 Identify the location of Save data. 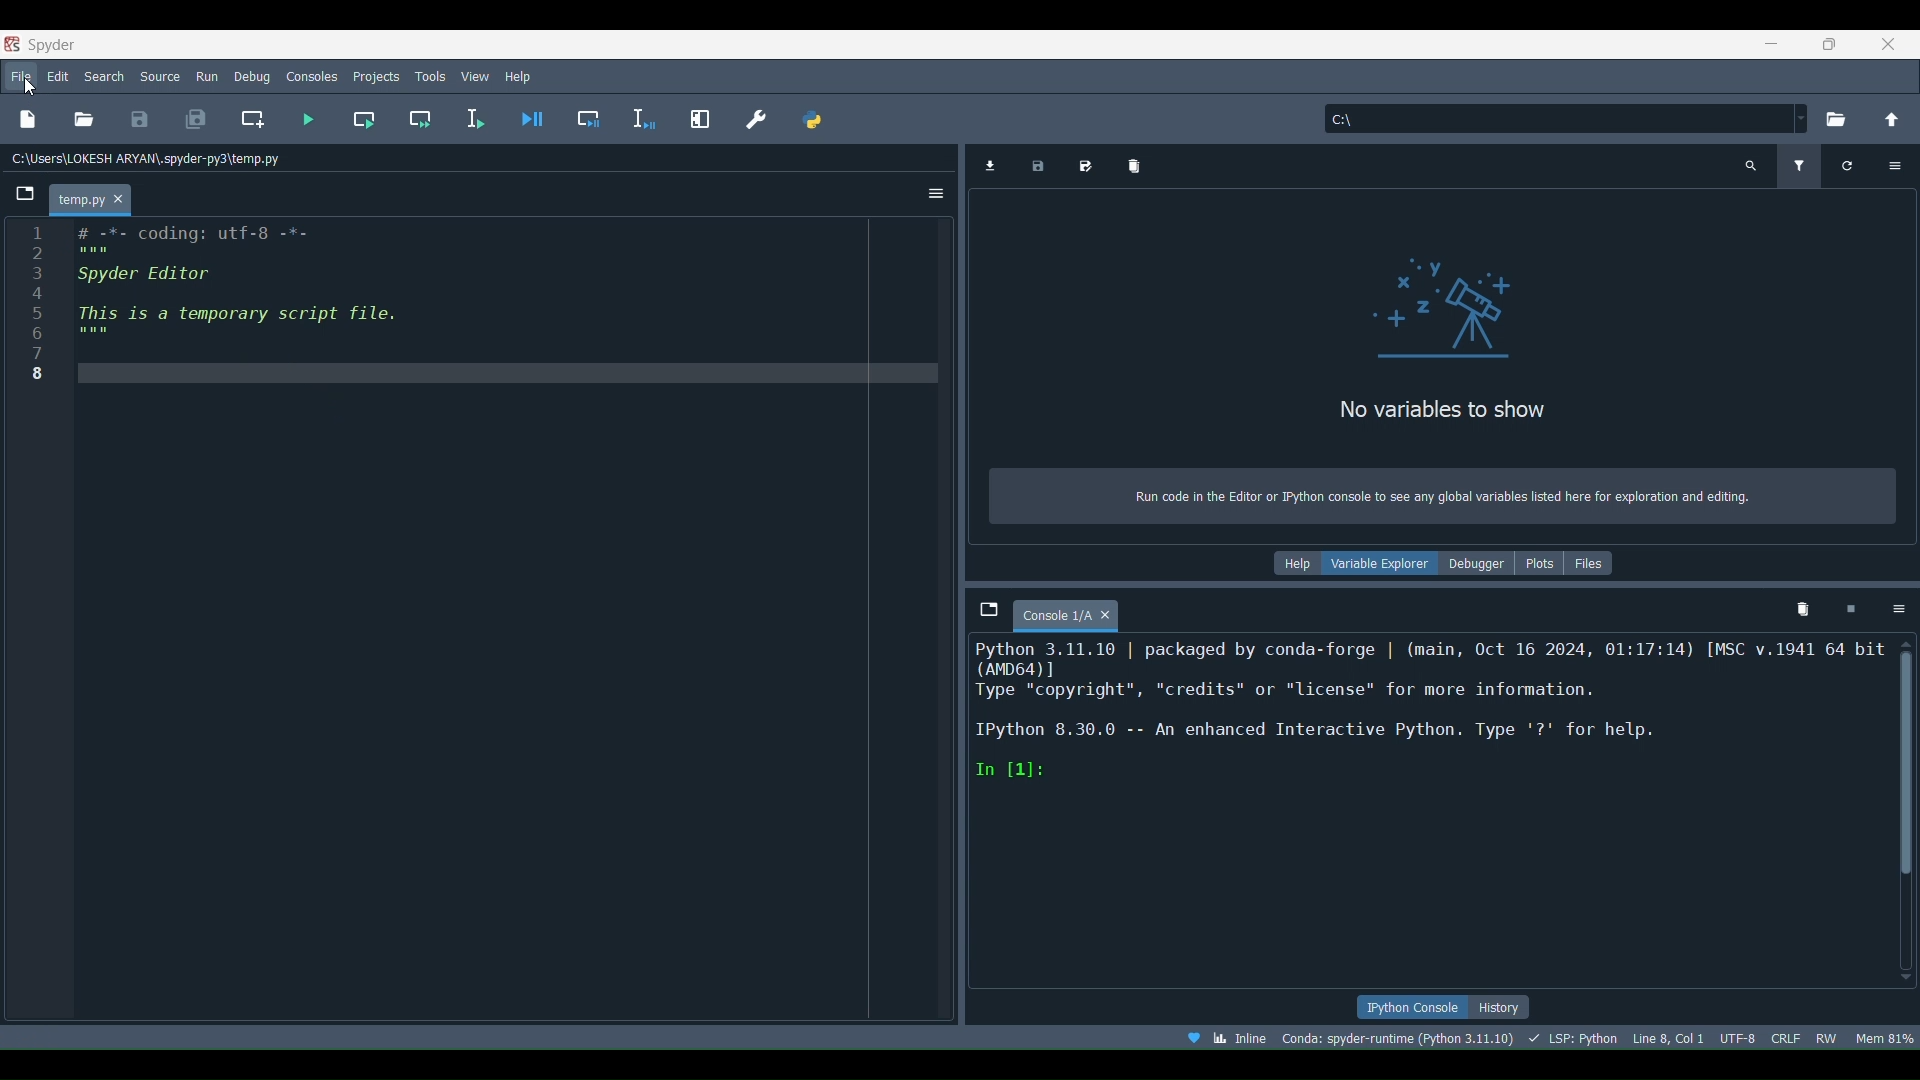
(1038, 167).